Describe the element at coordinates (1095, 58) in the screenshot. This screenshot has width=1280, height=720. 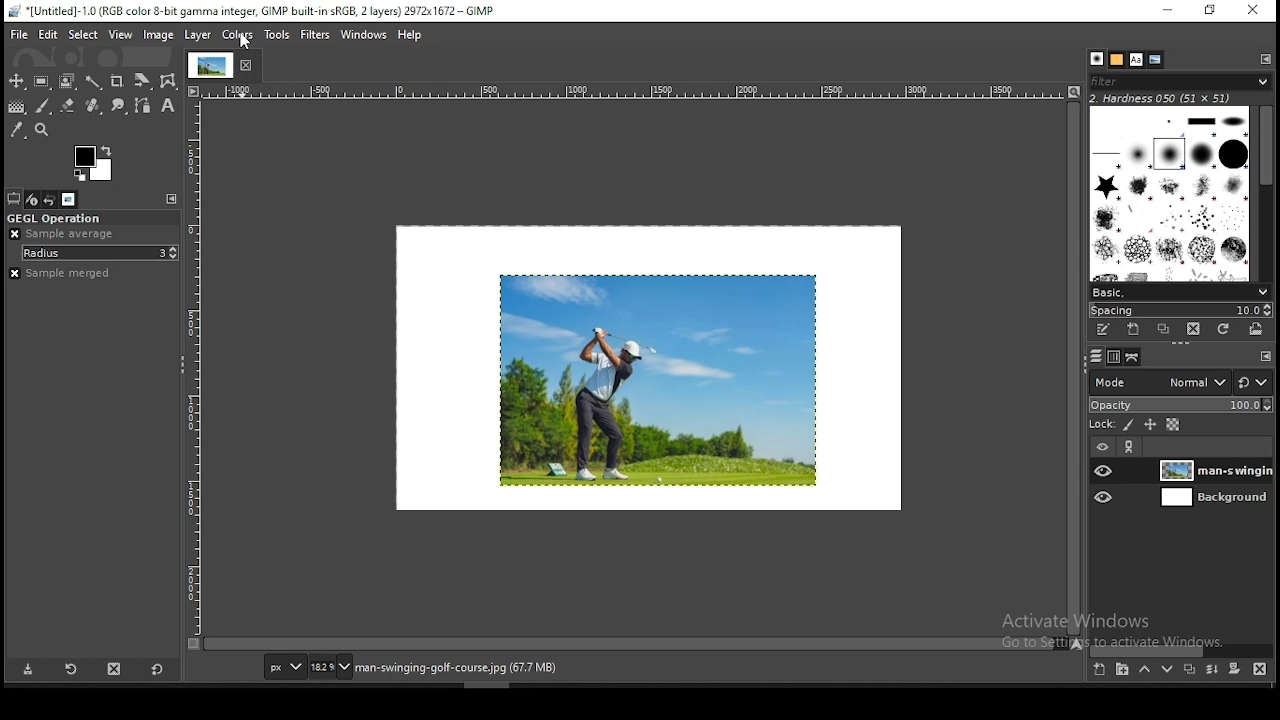
I see `brushes` at that location.